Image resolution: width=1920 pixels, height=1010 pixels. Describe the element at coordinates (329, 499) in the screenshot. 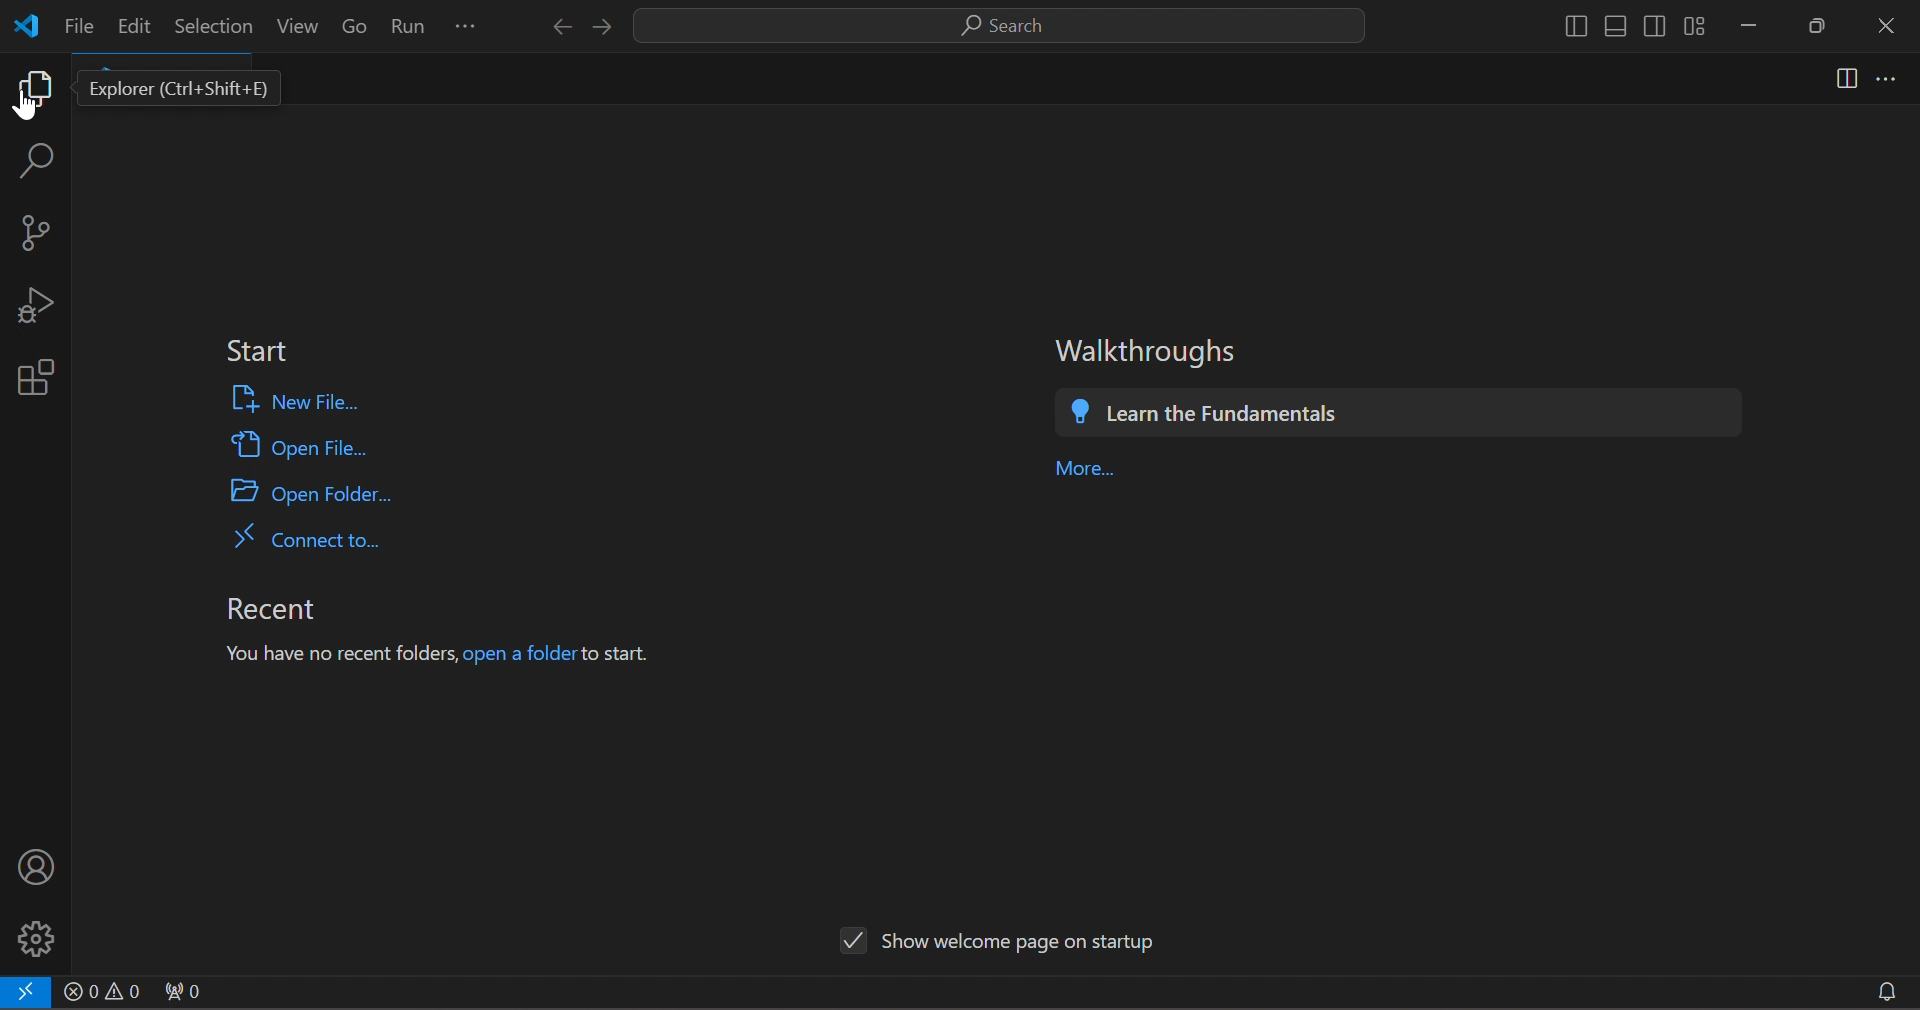

I see `Open Folder` at that location.